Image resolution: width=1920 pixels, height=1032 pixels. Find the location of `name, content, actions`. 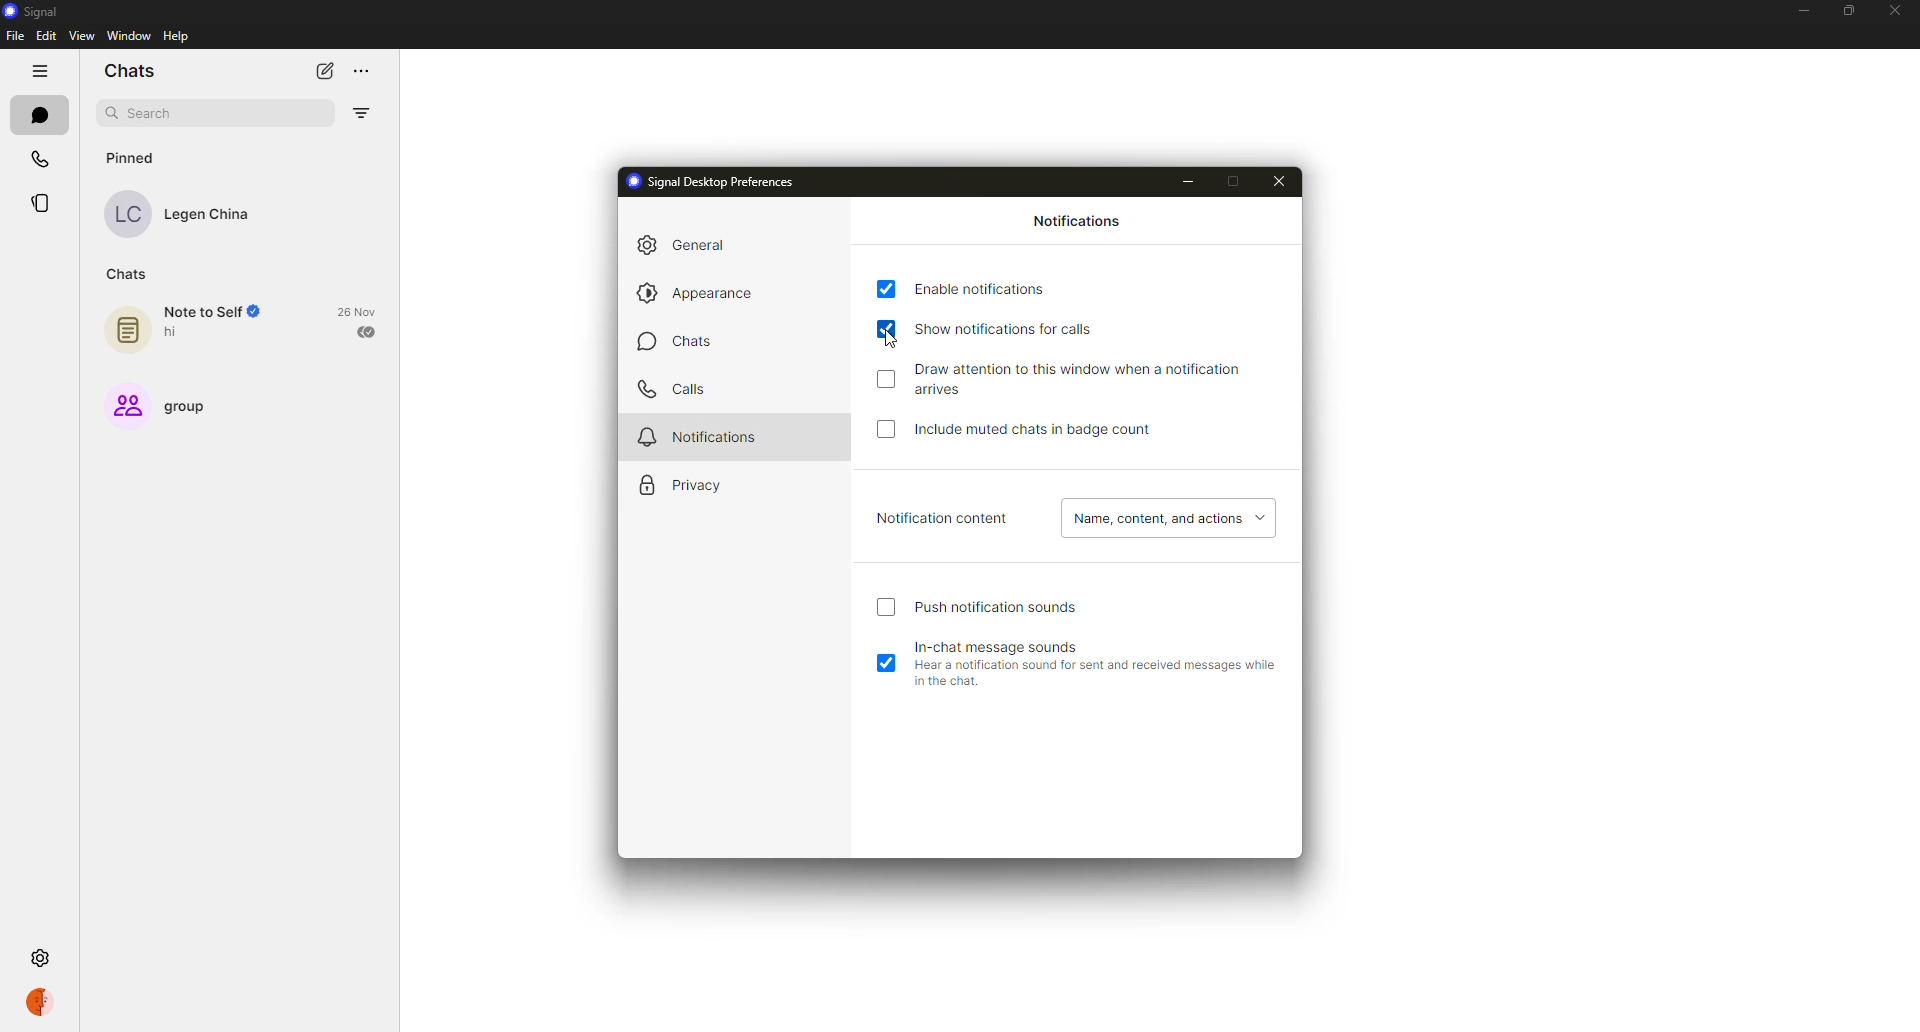

name, content, actions is located at coordinates (1159, 517).